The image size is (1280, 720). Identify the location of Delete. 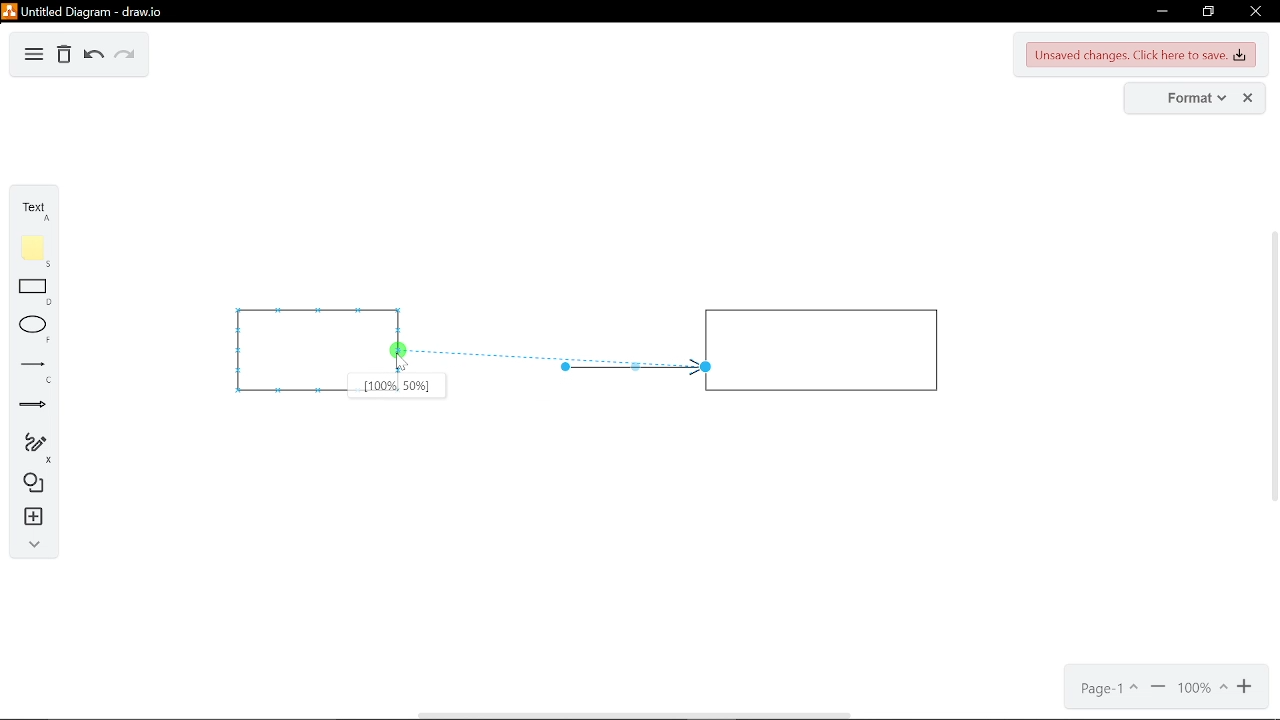
(65, 55).